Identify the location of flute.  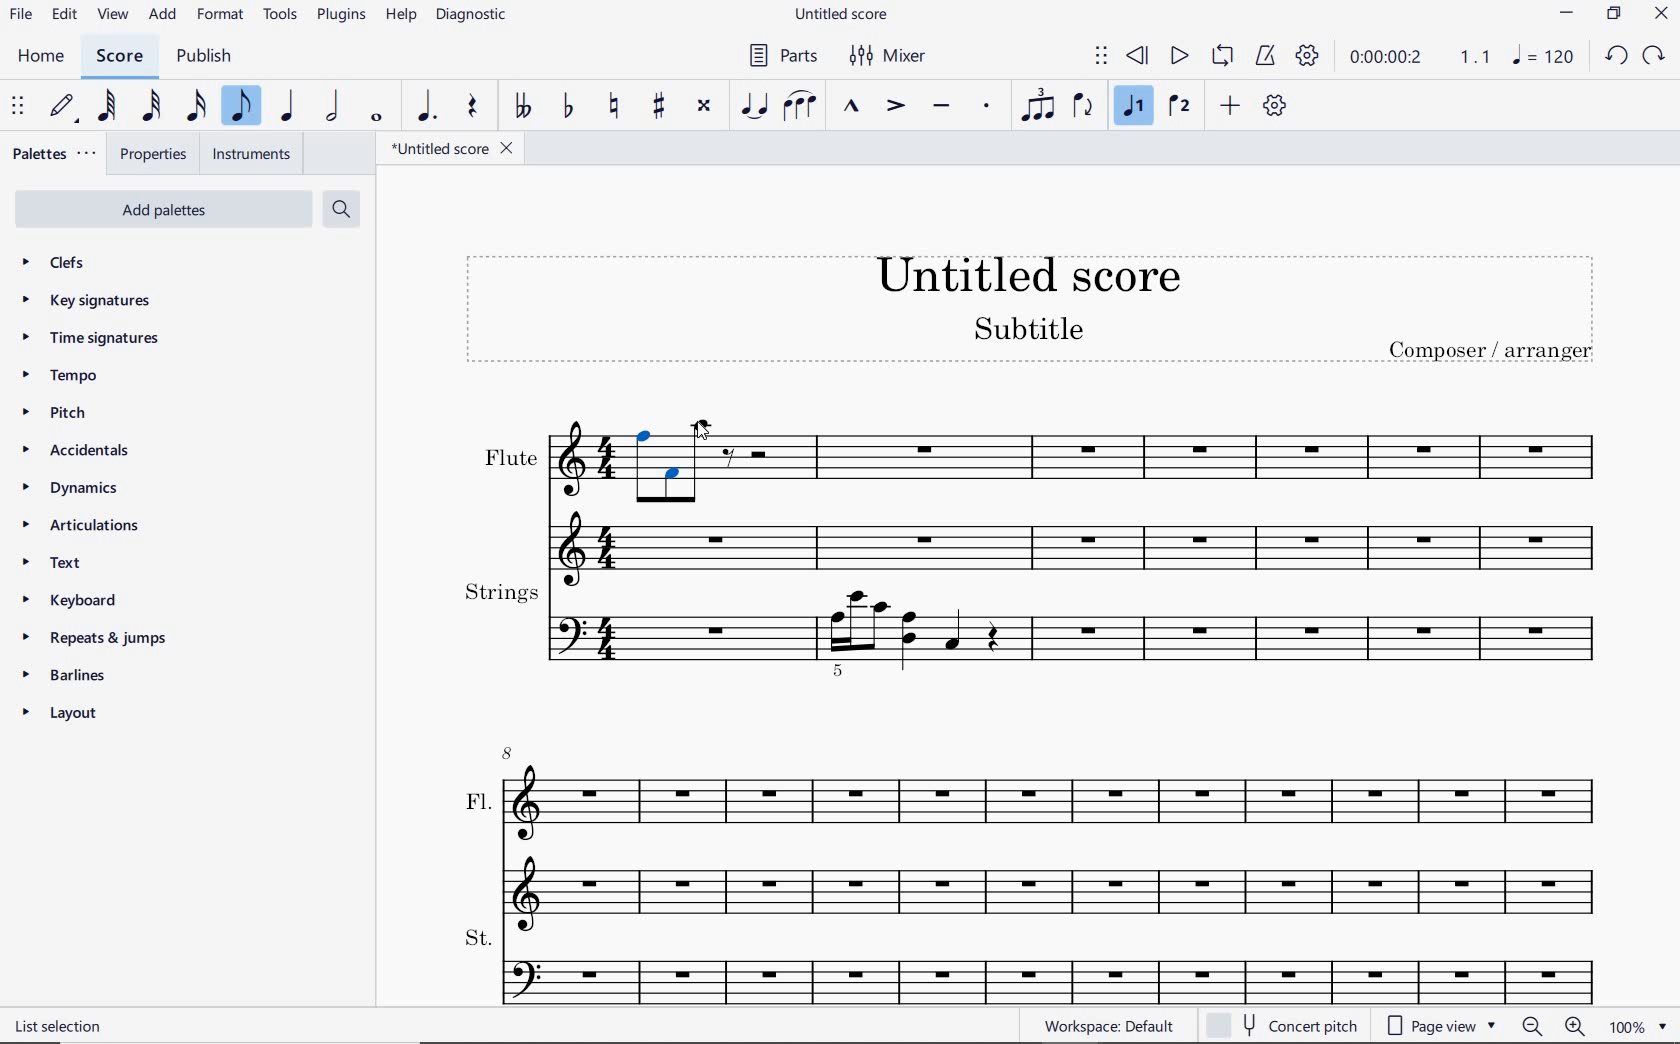
(1030, 495).